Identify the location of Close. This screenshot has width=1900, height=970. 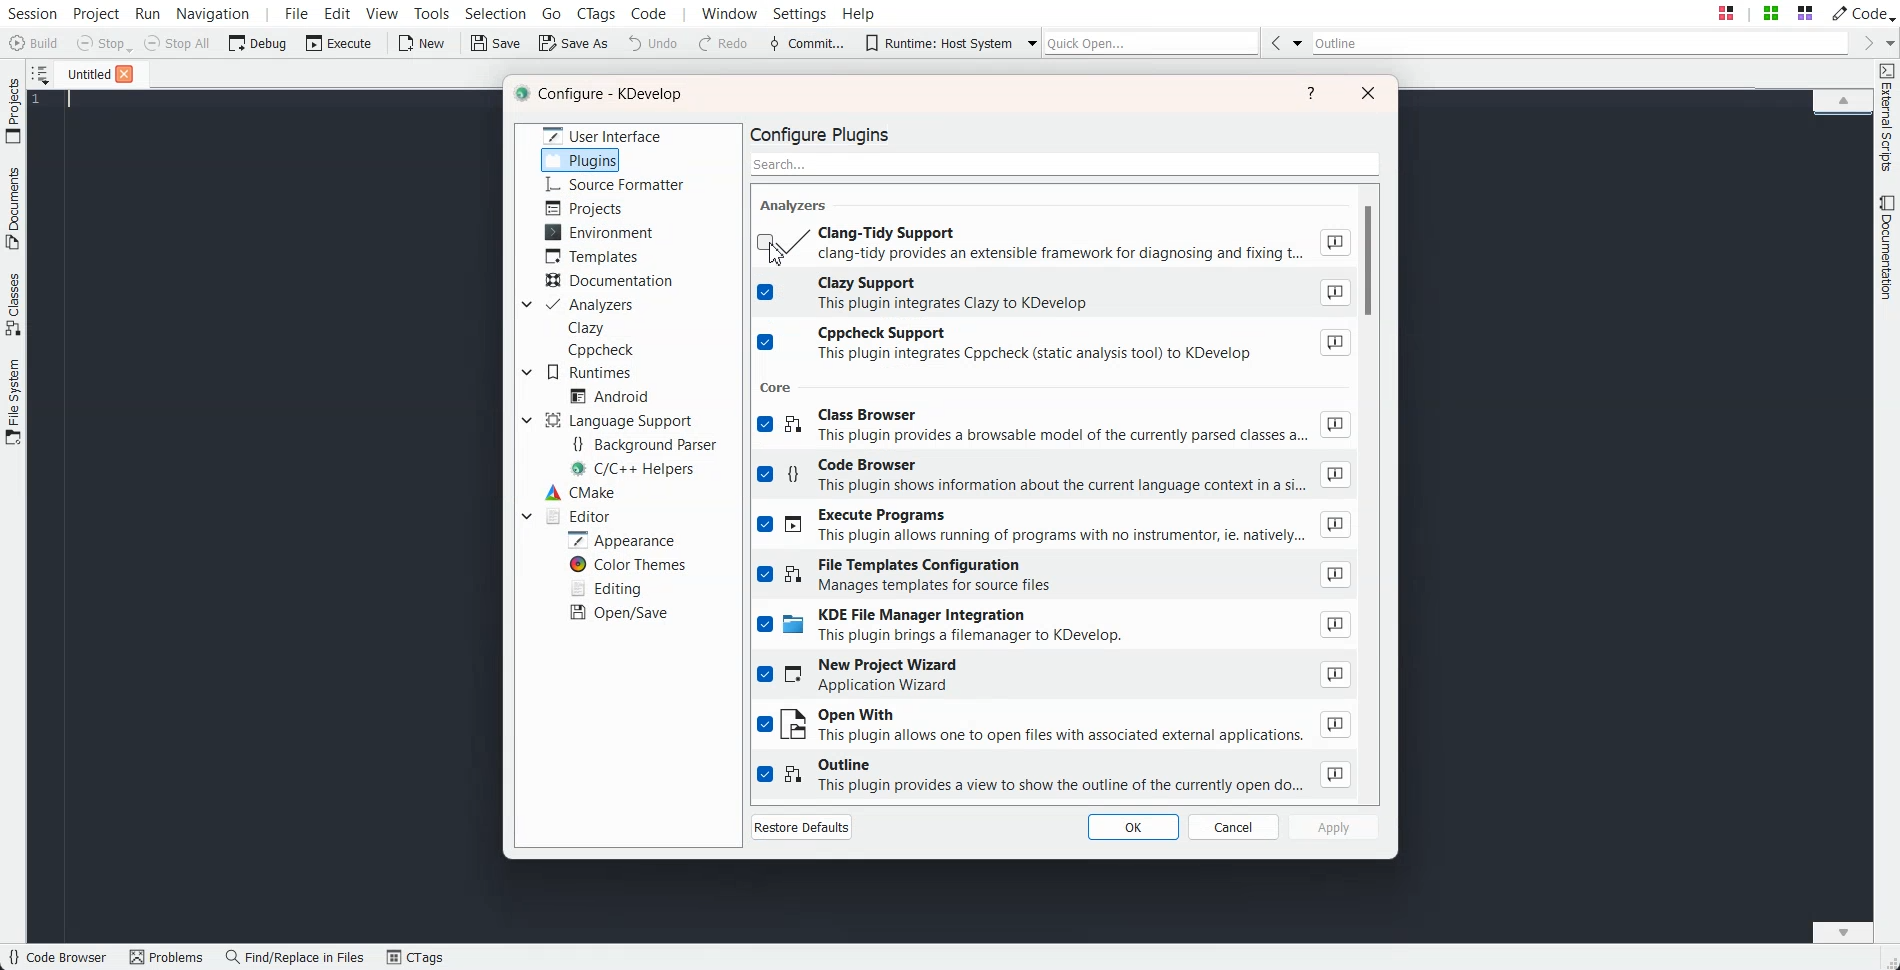
(1368, 92).